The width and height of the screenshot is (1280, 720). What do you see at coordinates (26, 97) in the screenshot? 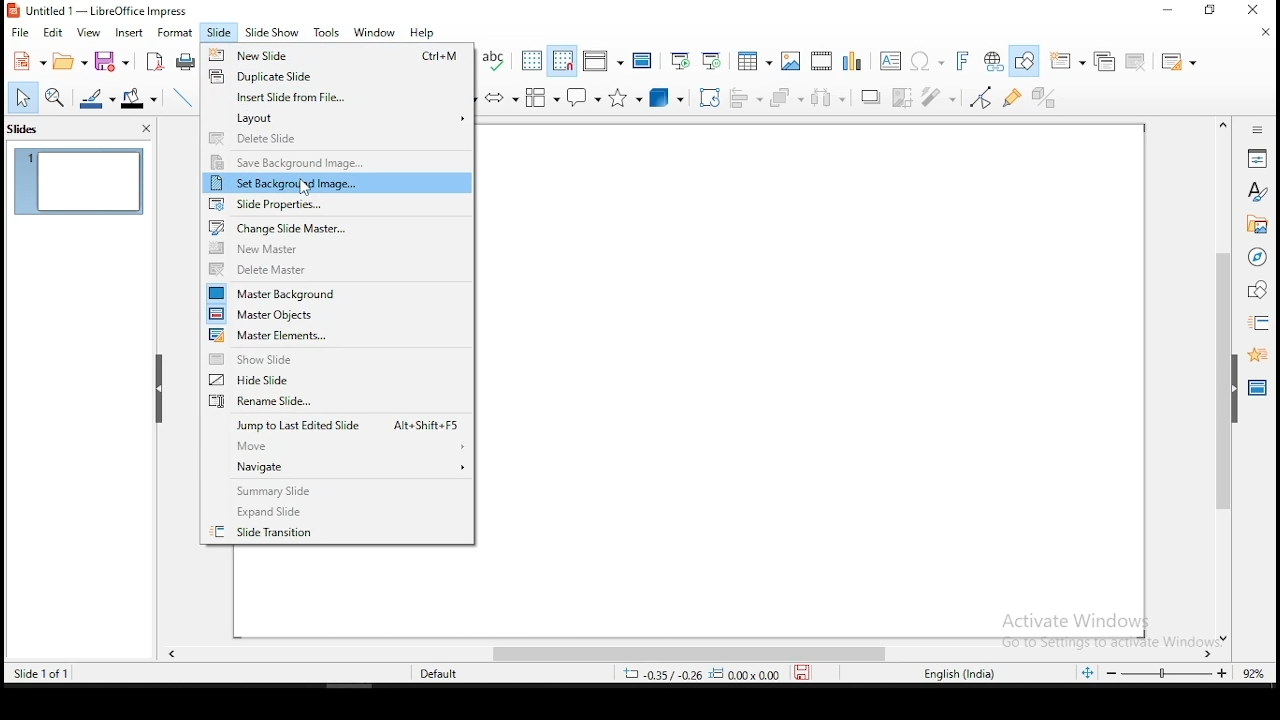
I see `select tool` at bounding box center [26, 97].